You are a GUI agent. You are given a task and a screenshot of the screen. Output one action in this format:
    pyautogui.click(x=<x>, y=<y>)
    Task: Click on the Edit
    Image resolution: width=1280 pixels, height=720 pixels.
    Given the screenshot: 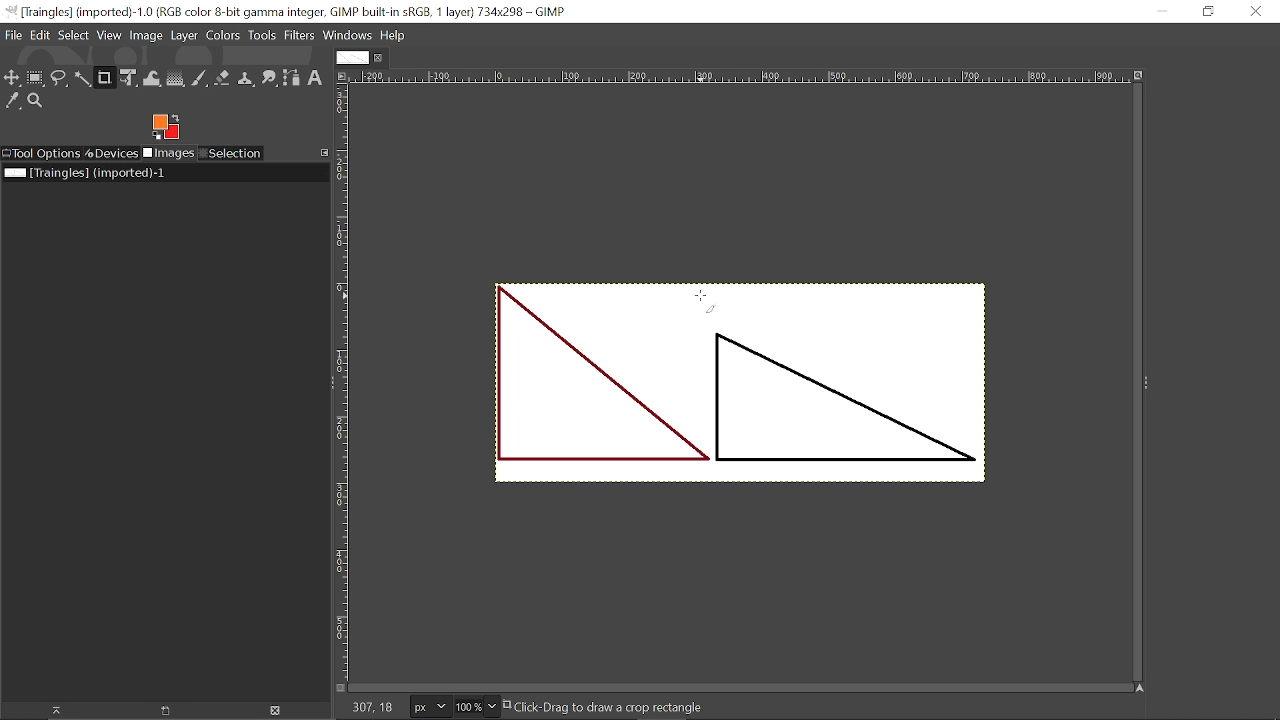 What is the action you would take?
    pyautogui.click(x=42, y=36)
    